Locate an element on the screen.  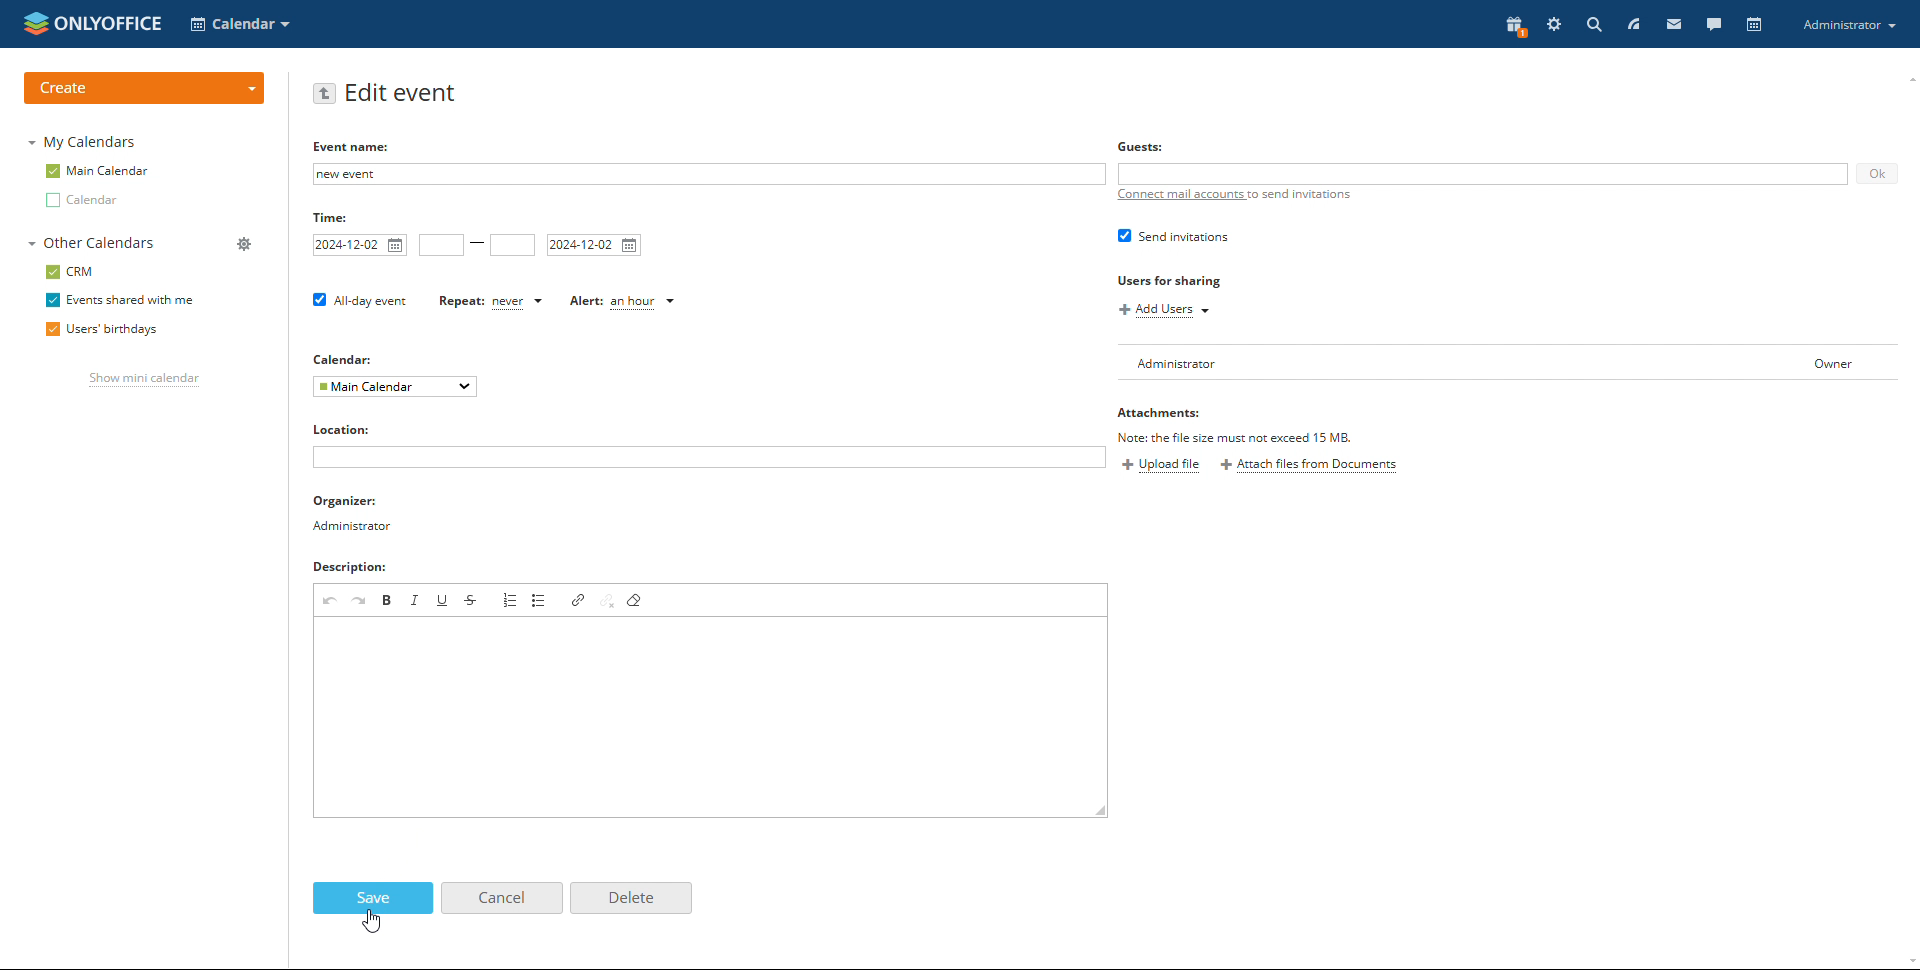
start date is located at coordinates (360, 245).